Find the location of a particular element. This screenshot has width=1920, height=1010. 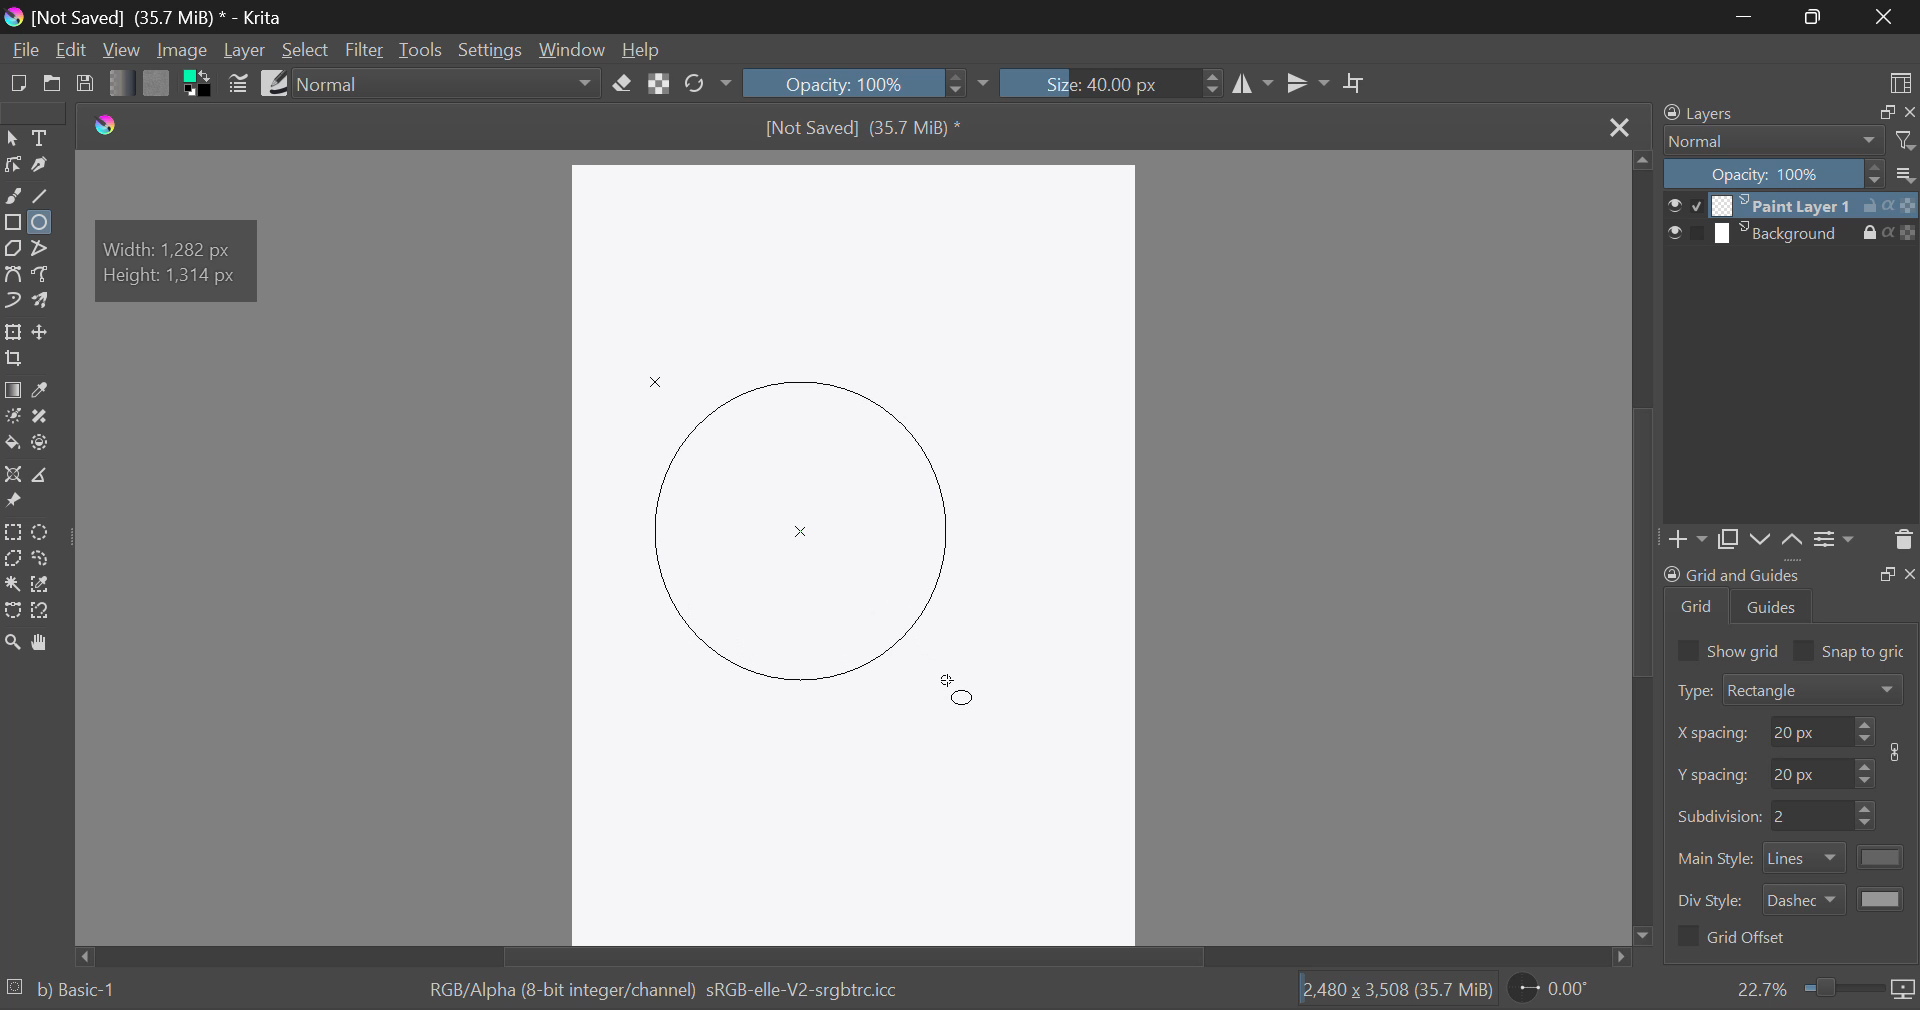

Magnetic Selection is located at coordinates (44, 610).